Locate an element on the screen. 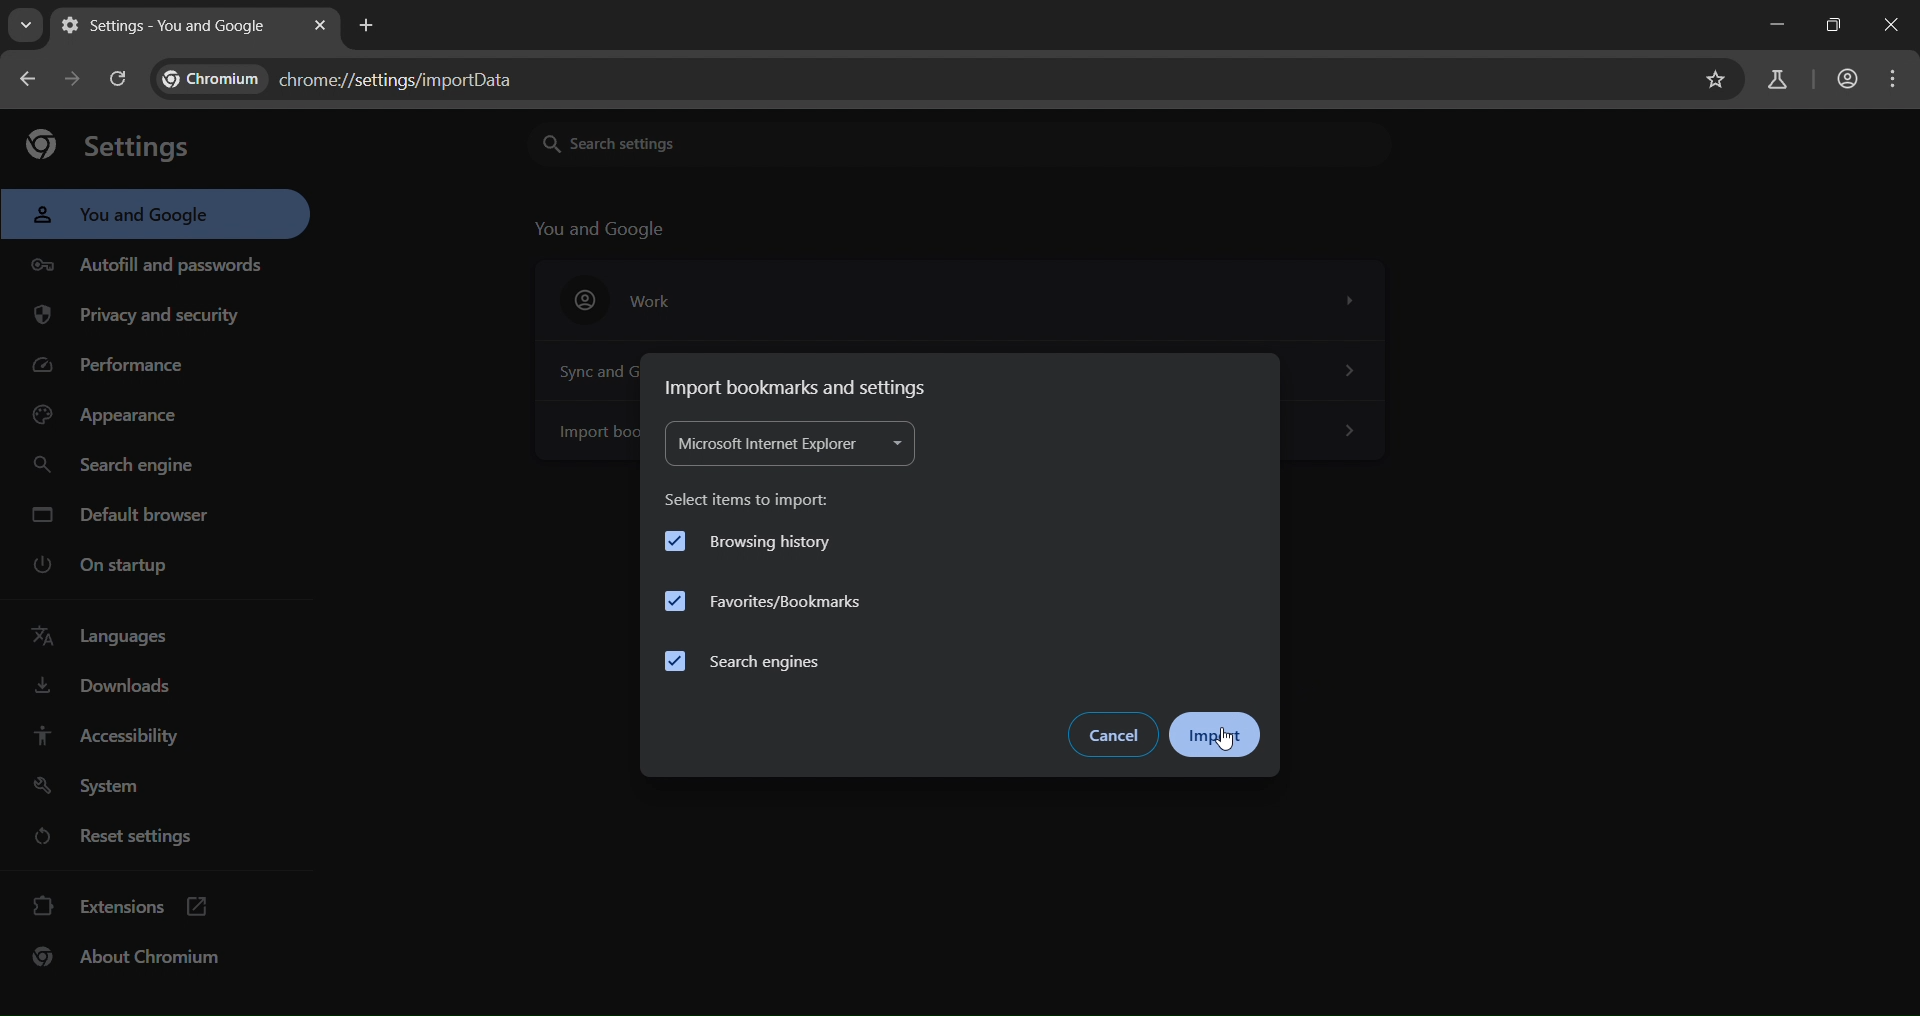 The width and height of the screenshot is (1920, 1016). downloads is located at coordinates (108, 689).